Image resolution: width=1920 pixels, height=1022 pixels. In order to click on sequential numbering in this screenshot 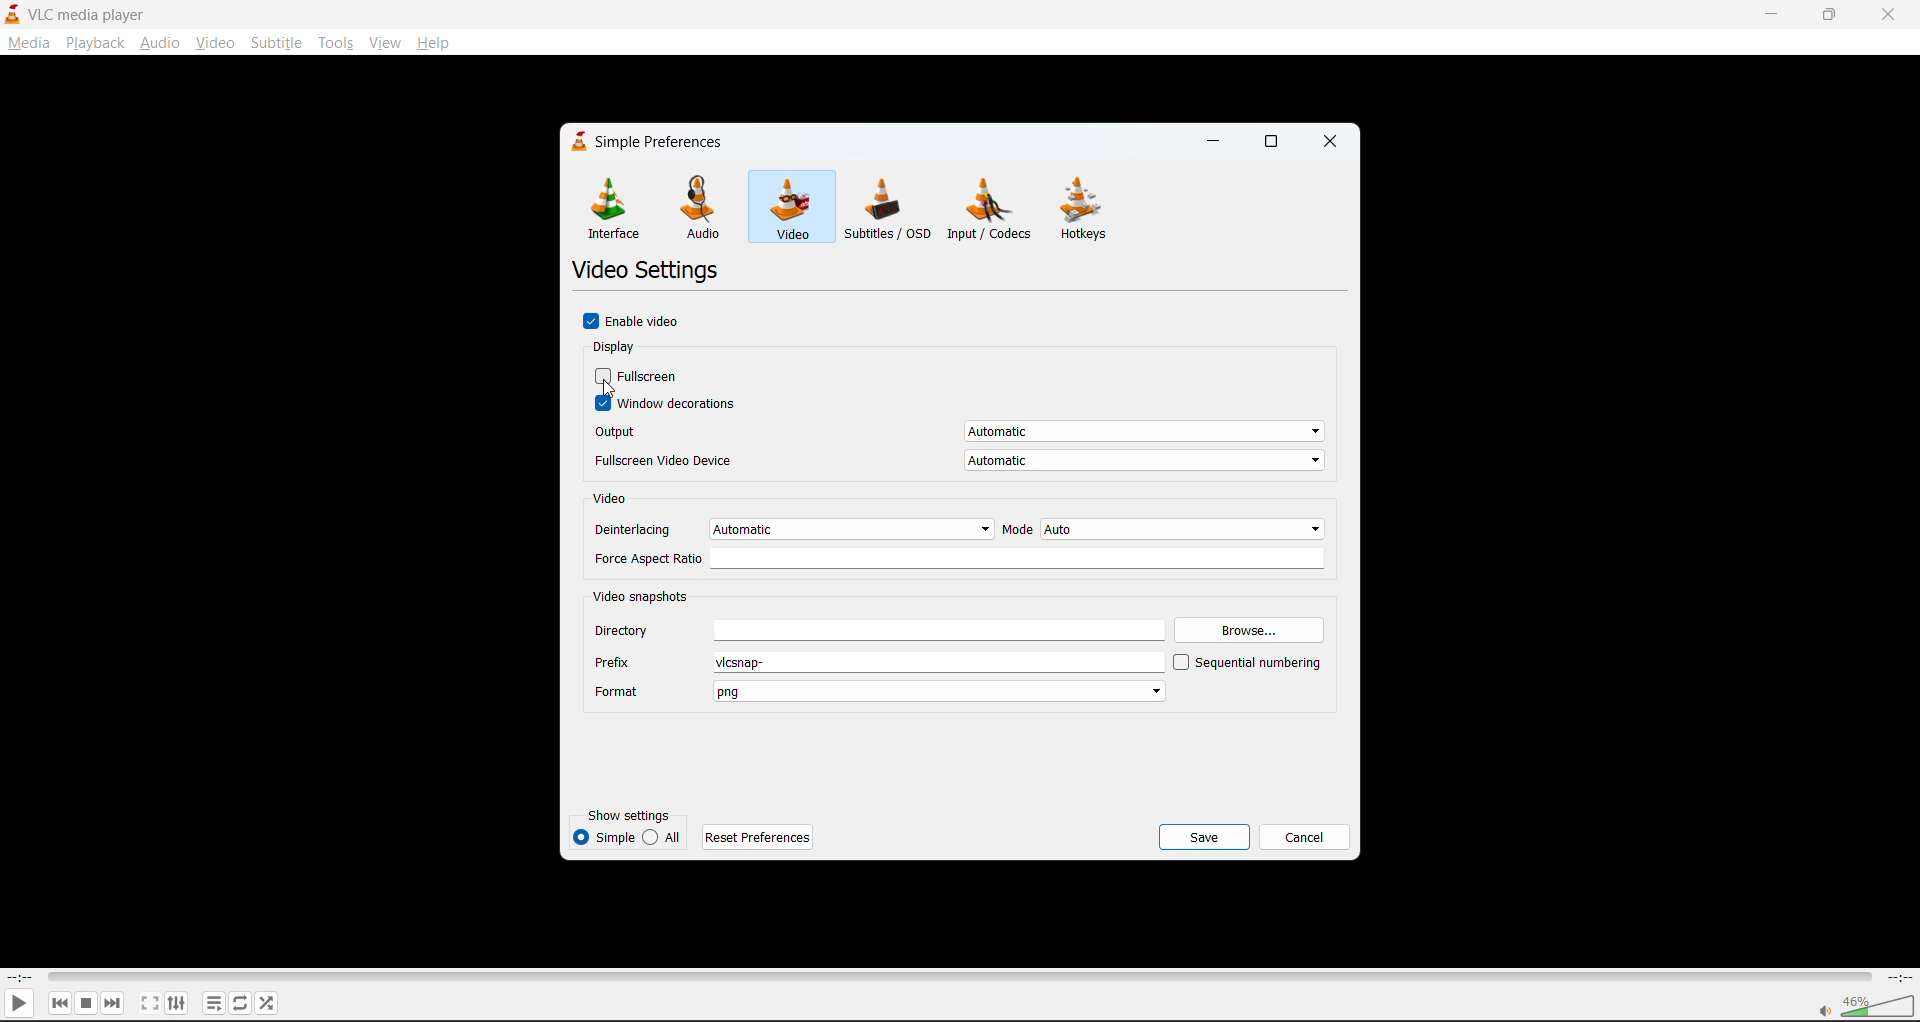, I will do `click(1249, 662)`.